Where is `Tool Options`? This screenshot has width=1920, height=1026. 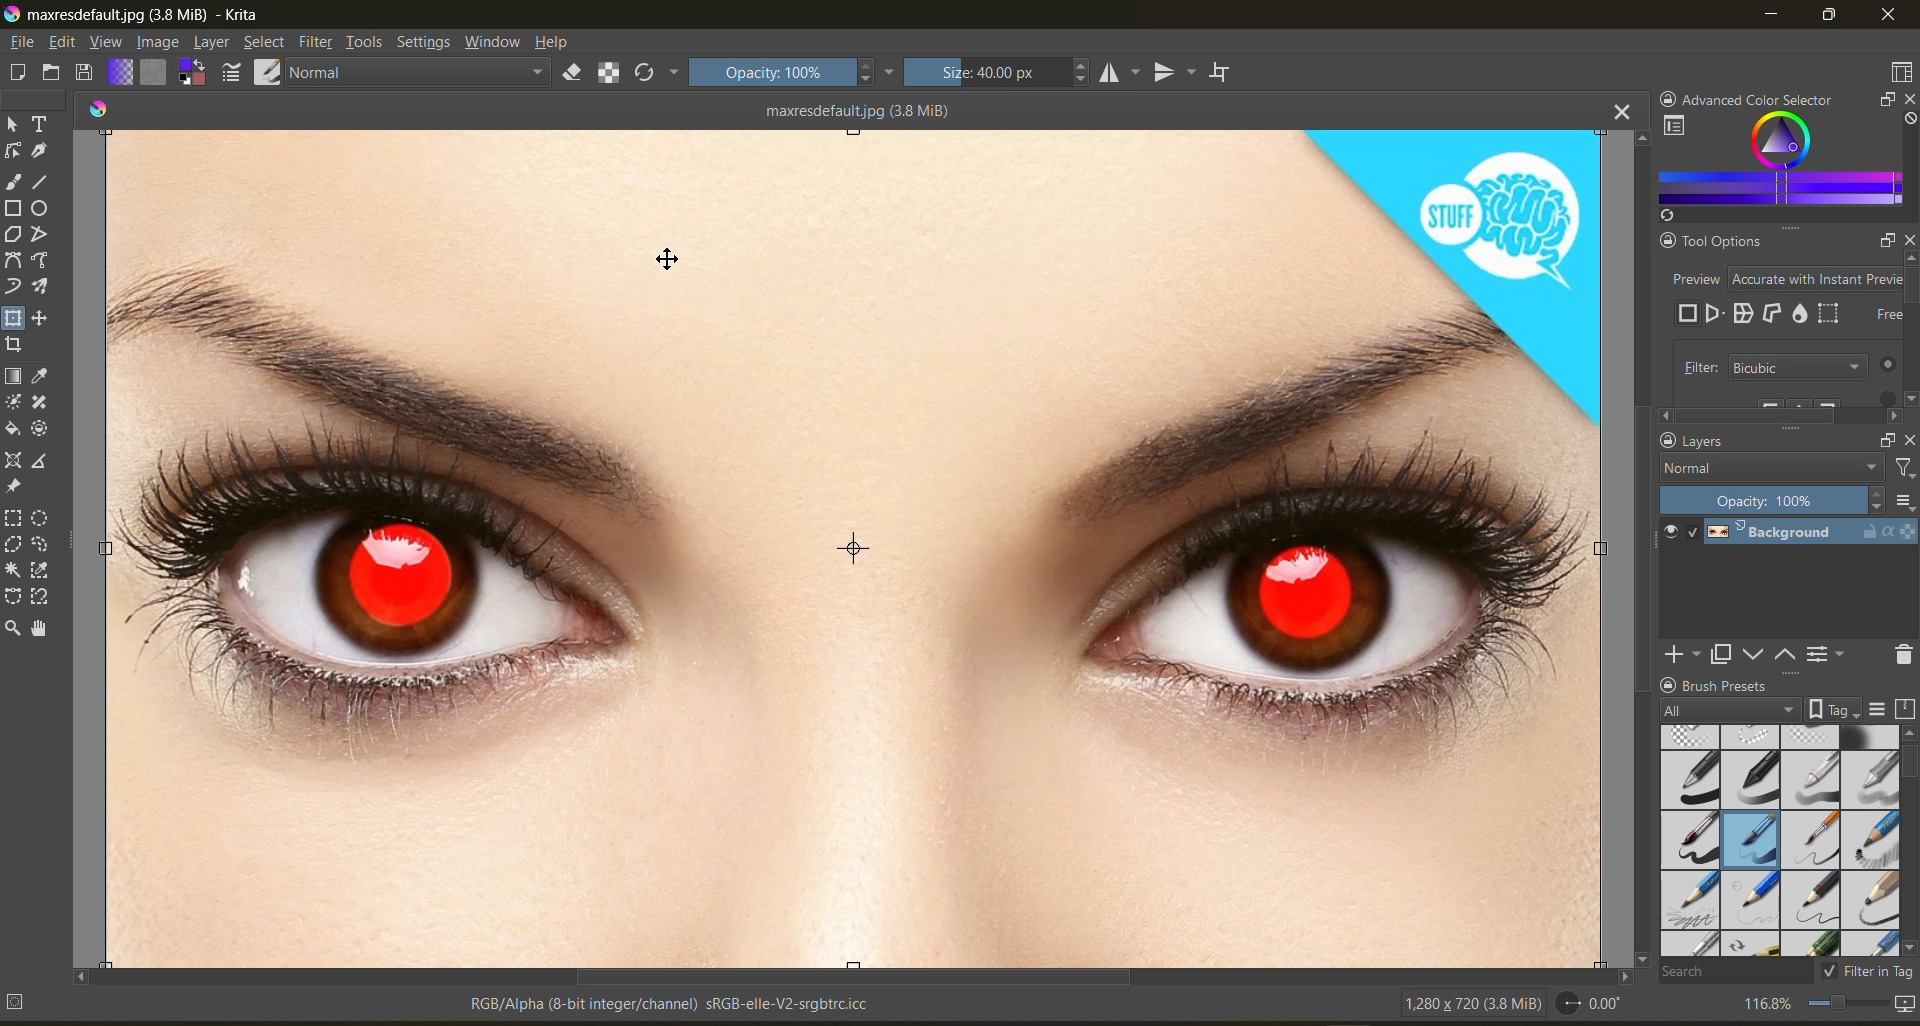 Tool Options is located at coordinates (1712, 240).